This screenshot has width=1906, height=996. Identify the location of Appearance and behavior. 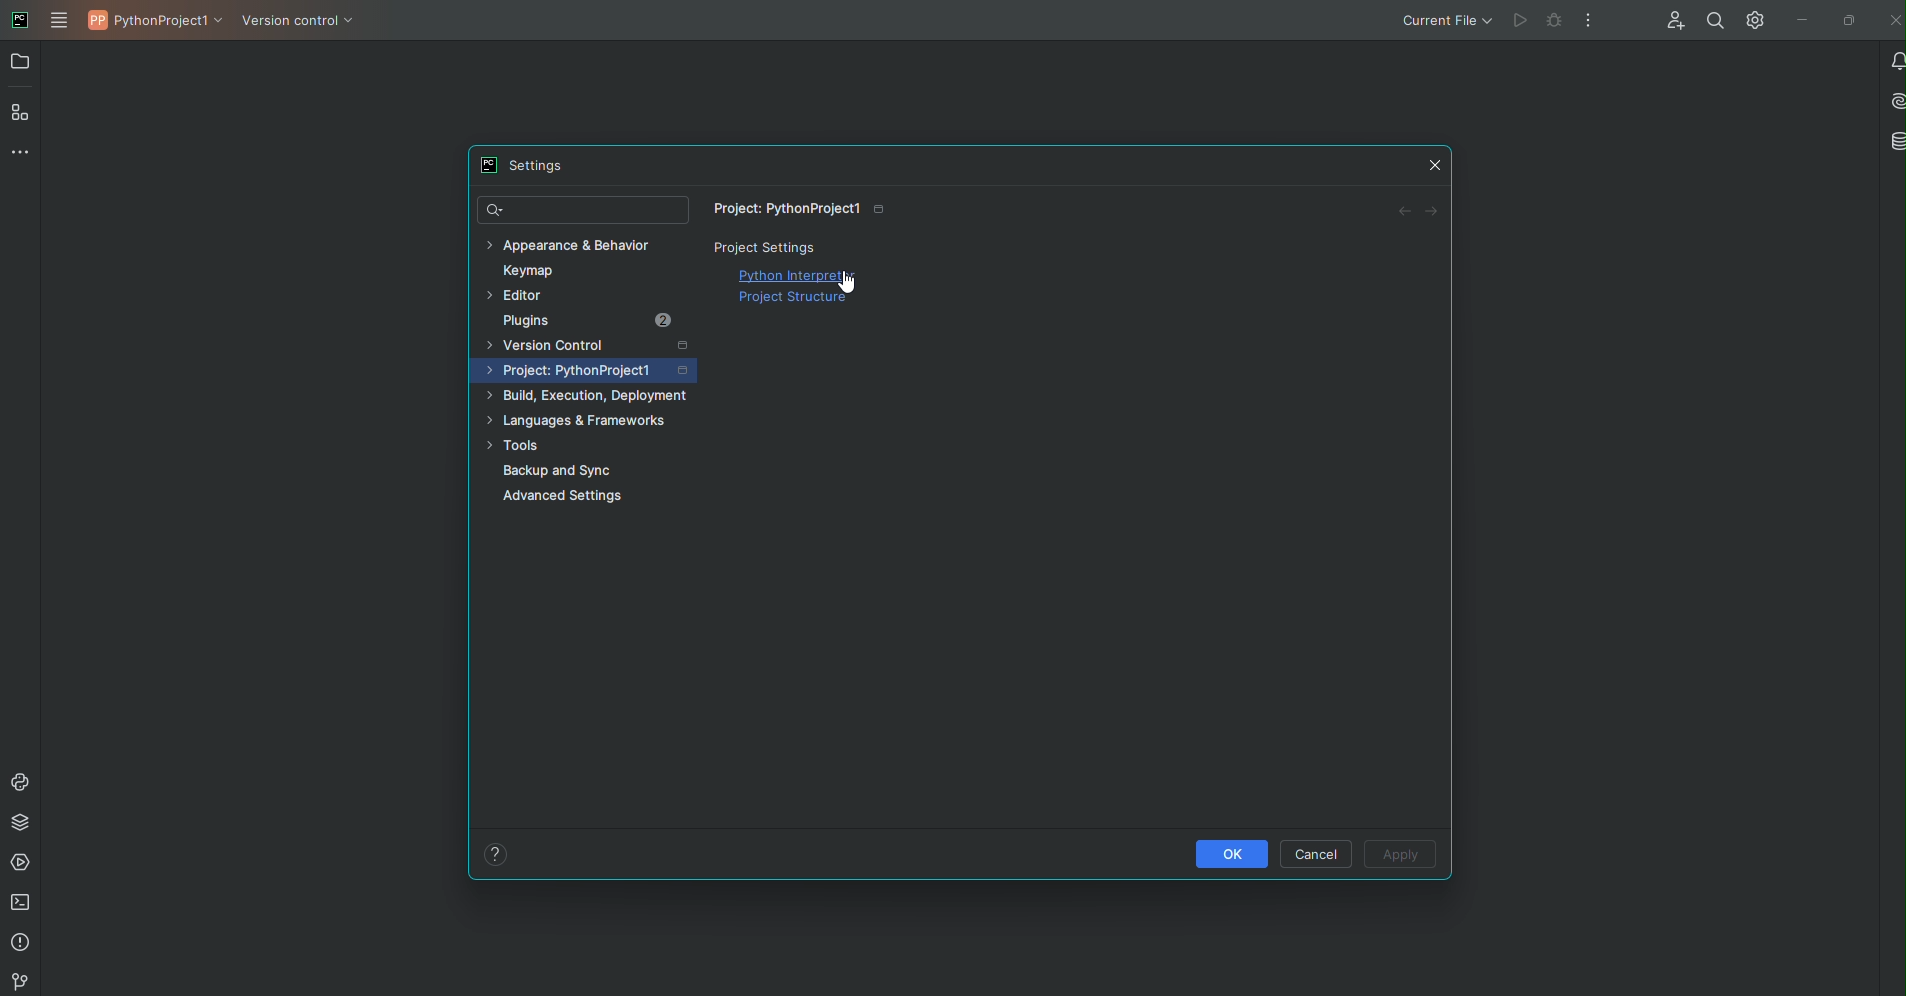
(575, 244).